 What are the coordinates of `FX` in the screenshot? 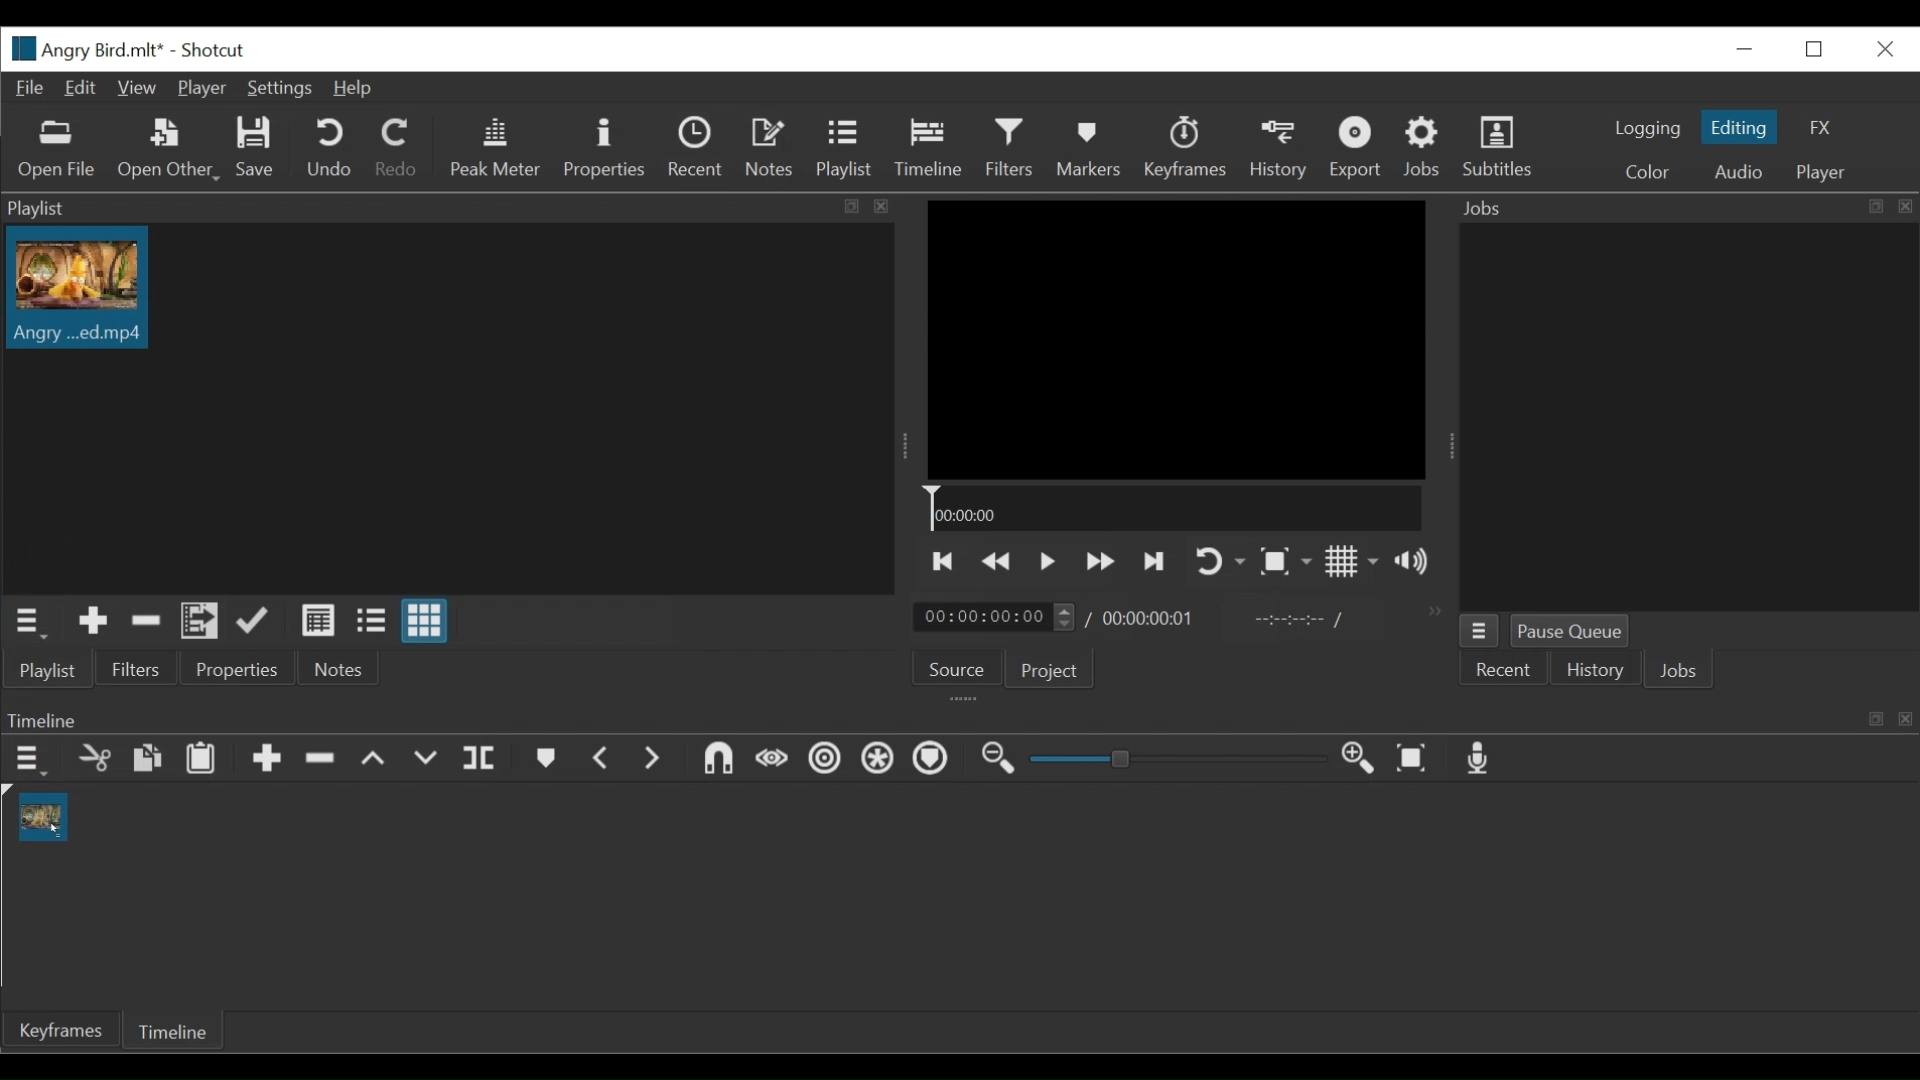 It's located at (1825, 128).